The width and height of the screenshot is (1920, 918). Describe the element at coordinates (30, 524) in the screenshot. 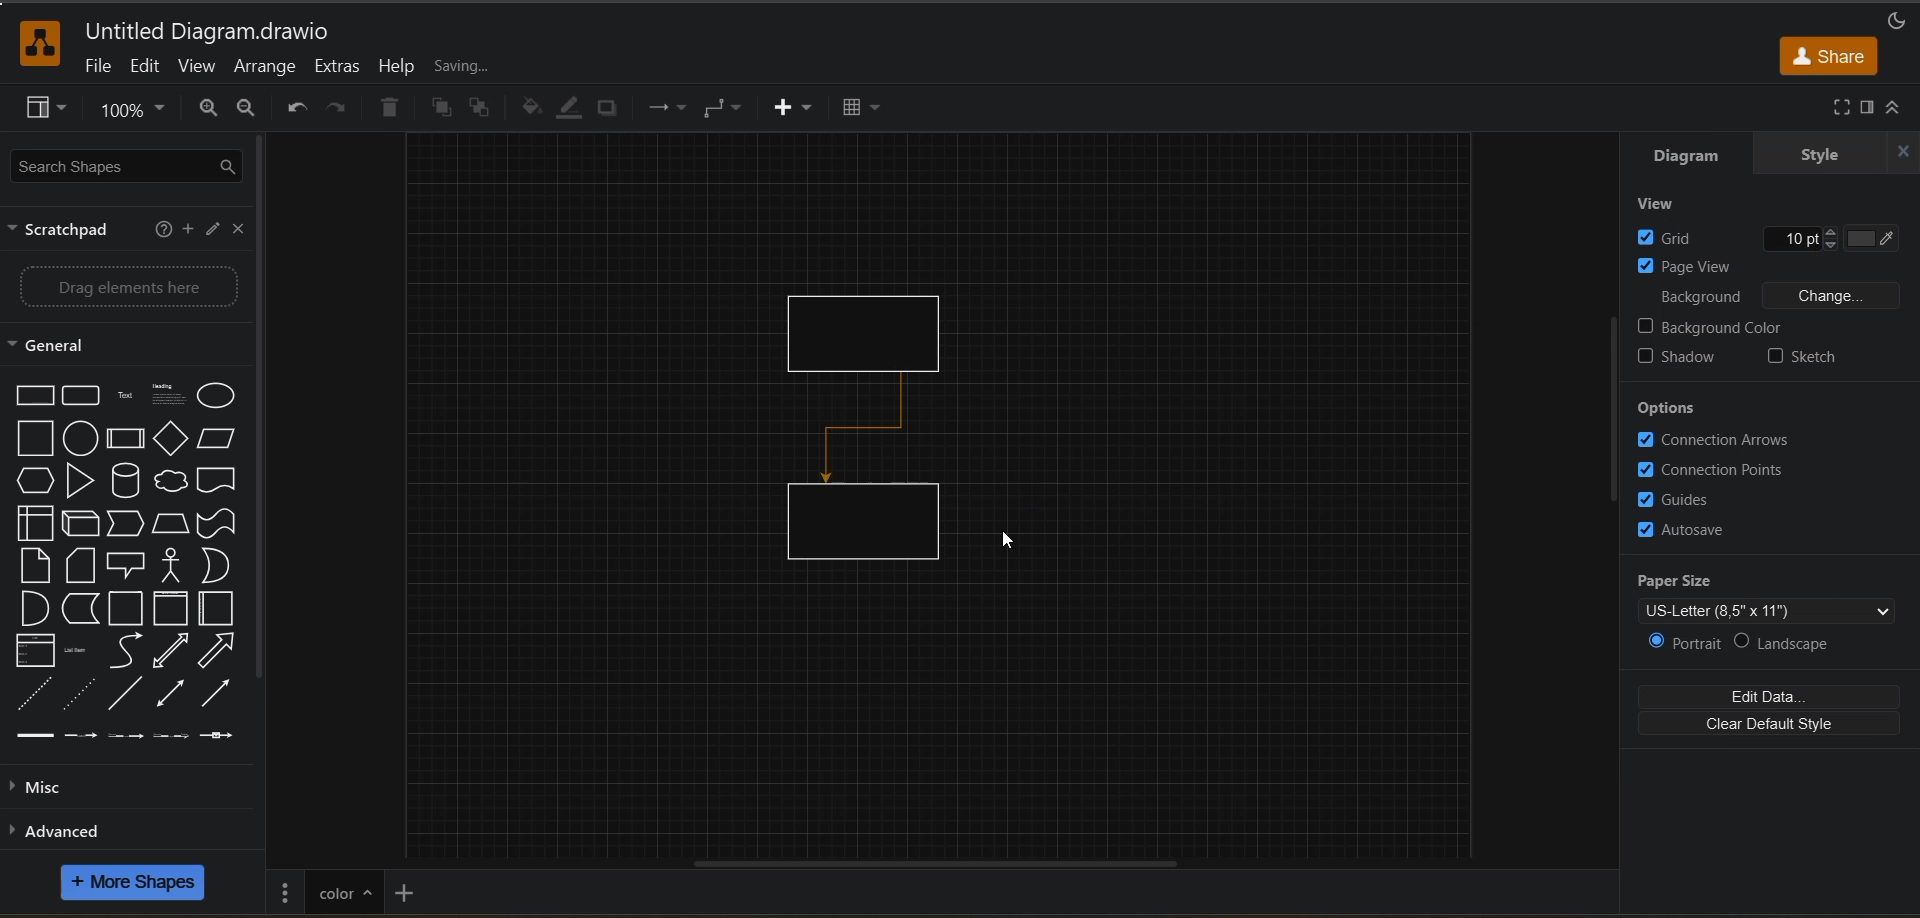

I see `Internal storge` at that location.